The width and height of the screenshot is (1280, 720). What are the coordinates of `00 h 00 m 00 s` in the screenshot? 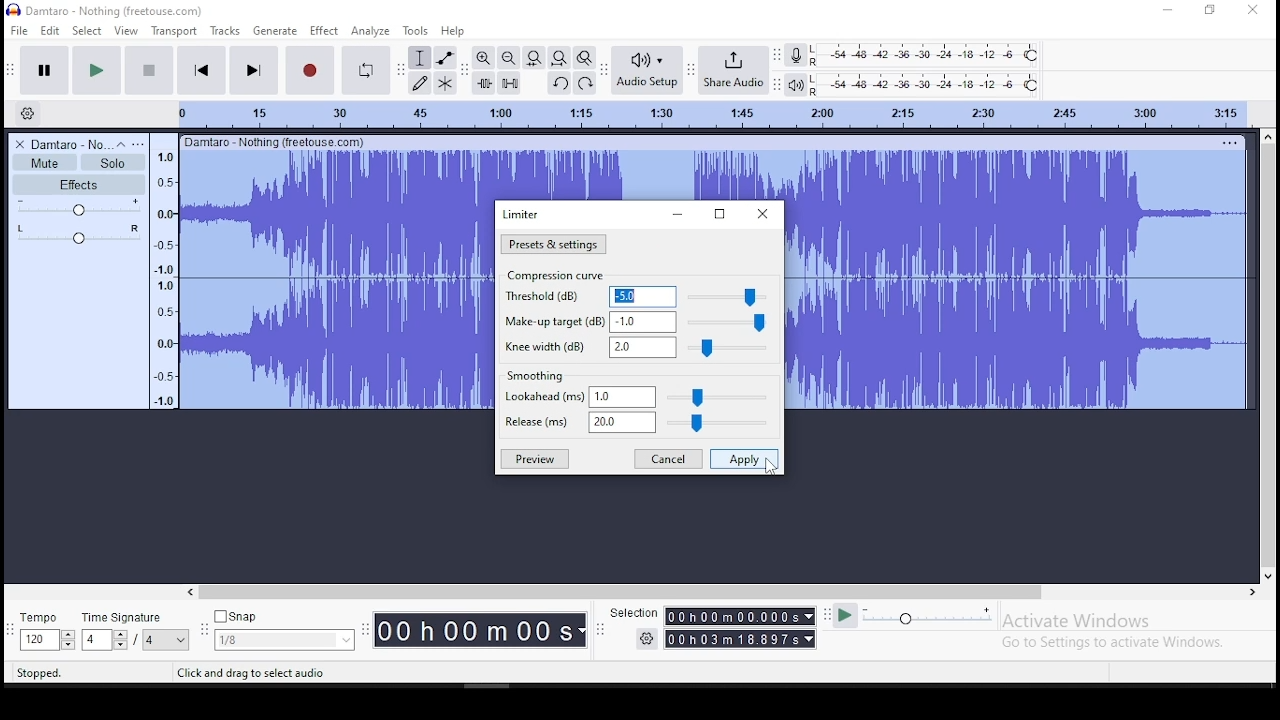 It's located at (479, 631).